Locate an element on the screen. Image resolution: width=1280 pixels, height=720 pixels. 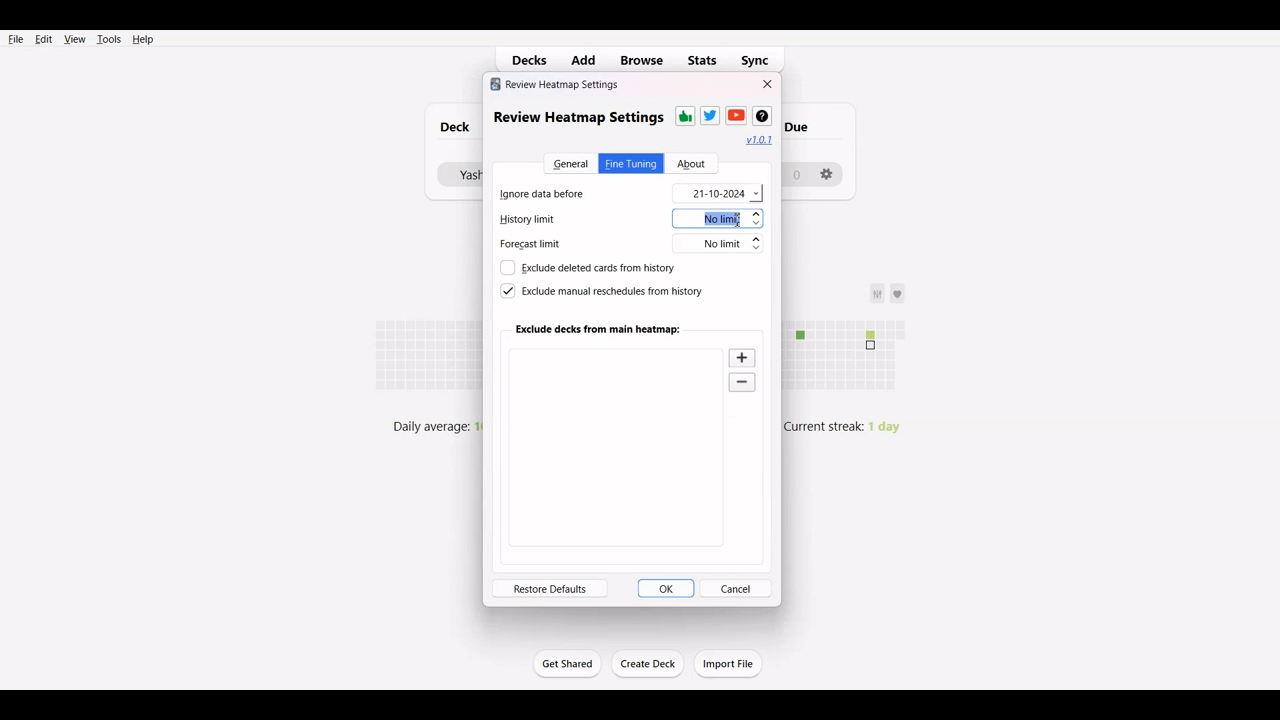
Fine Tuning is located at coordinates (631, 163).